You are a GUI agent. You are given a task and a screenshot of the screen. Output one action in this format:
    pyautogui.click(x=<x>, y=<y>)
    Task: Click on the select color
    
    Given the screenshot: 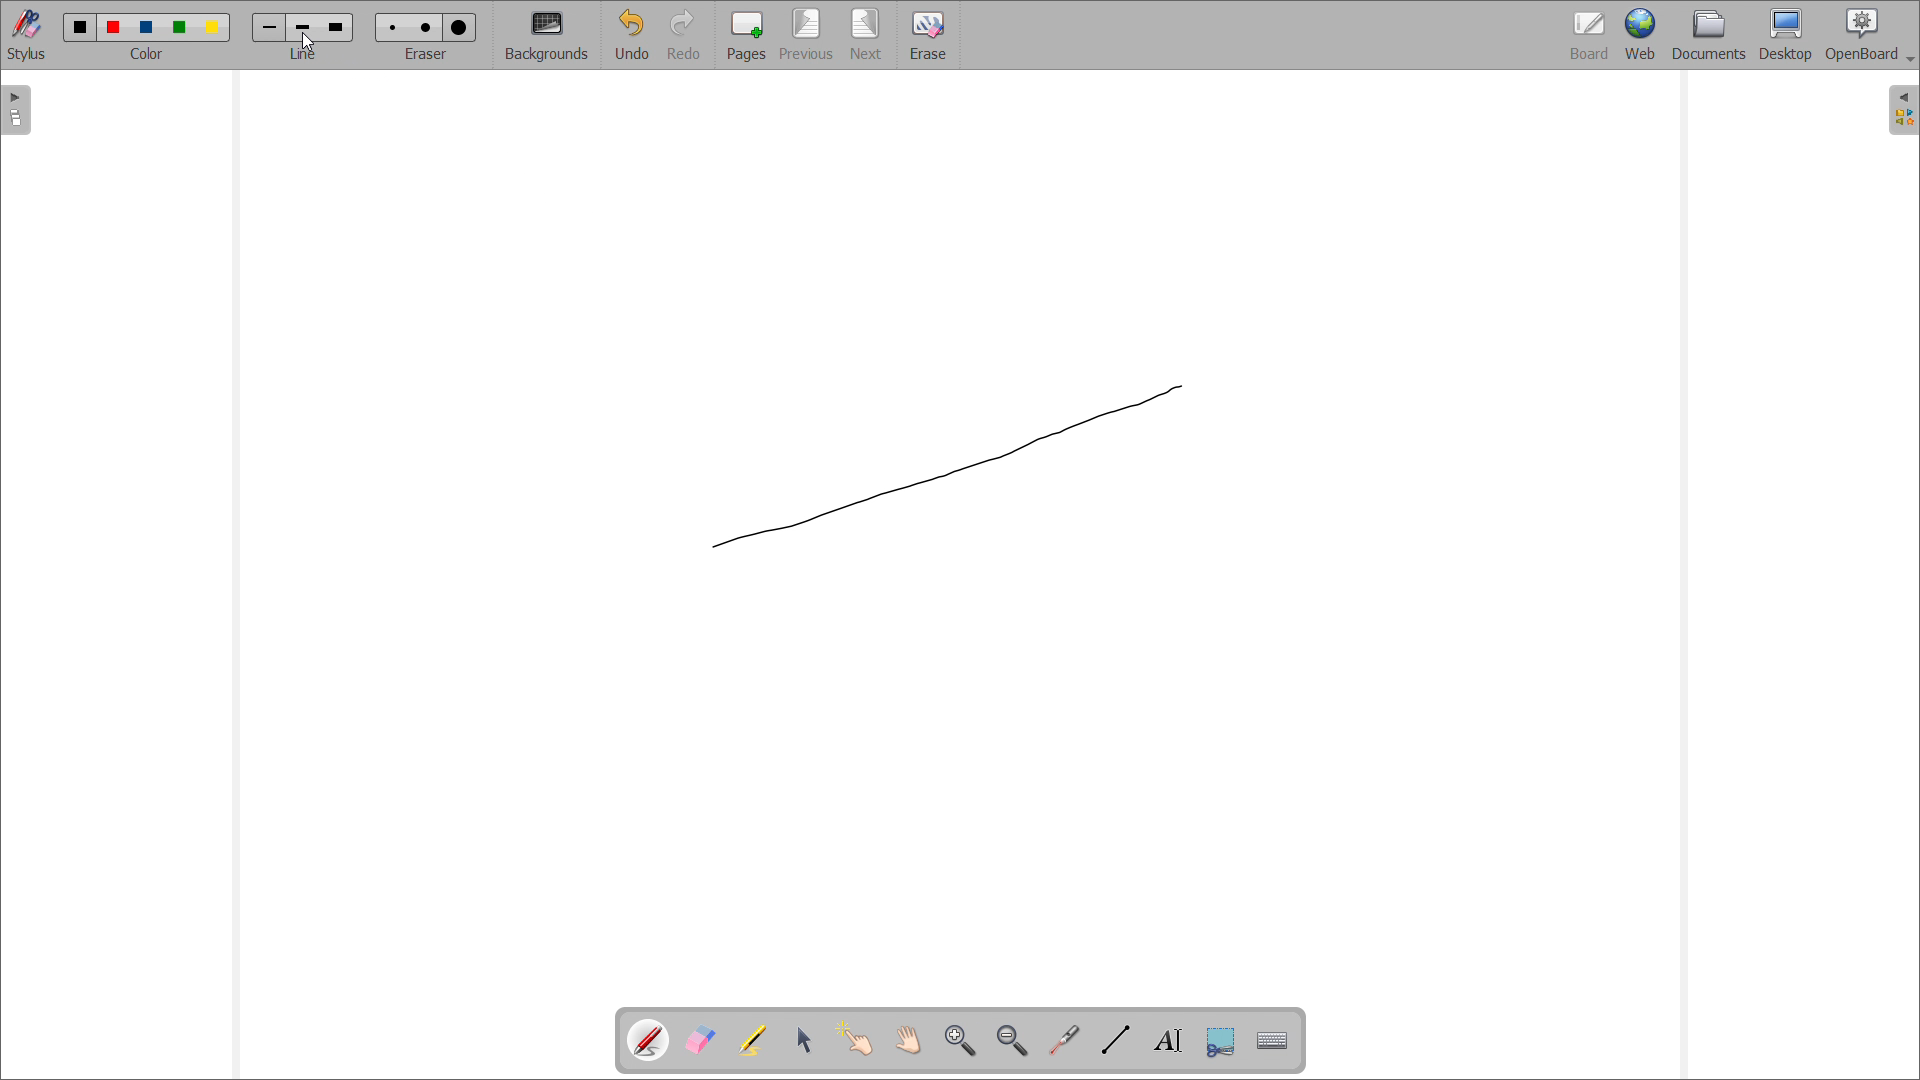 What is the action you would take?
    pyautogui.click(x=145, y=54)
    